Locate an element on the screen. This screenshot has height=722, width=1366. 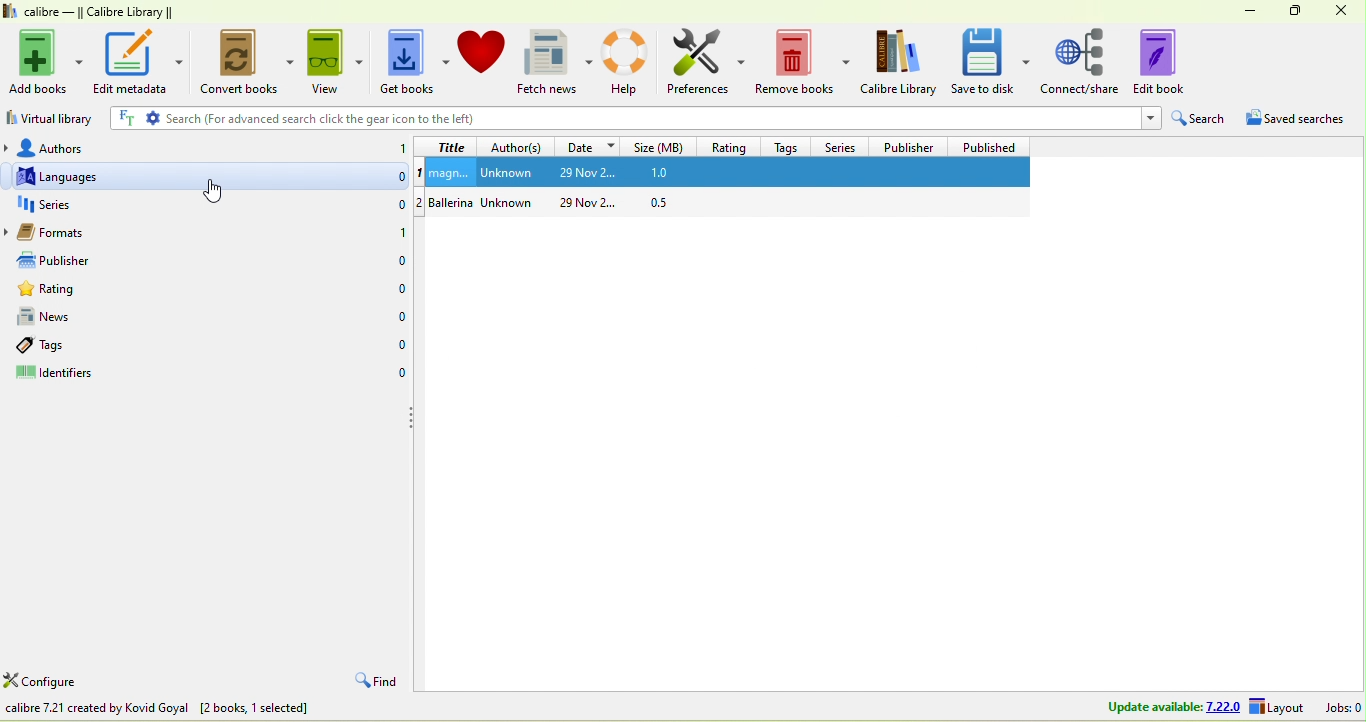
rating is located at coordinates (86, 290).